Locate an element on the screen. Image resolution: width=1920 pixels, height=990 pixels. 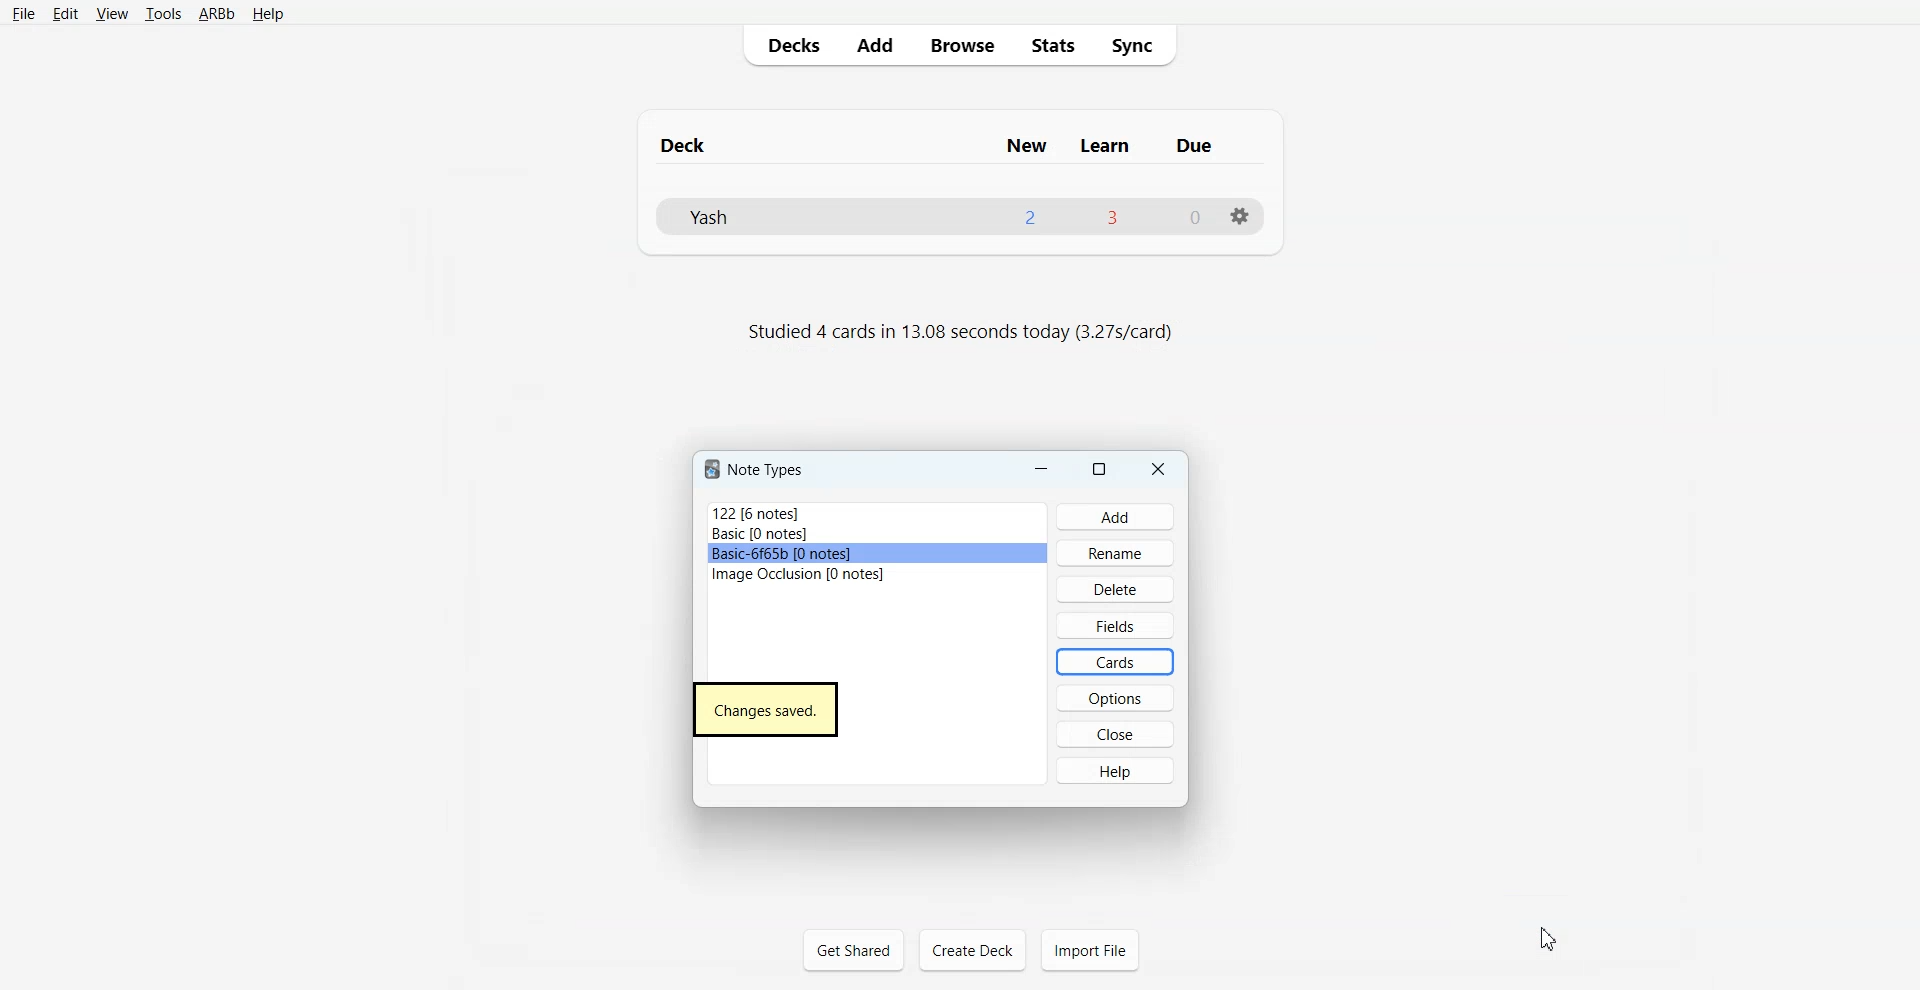
delete is located at coordinates (1123, 588).